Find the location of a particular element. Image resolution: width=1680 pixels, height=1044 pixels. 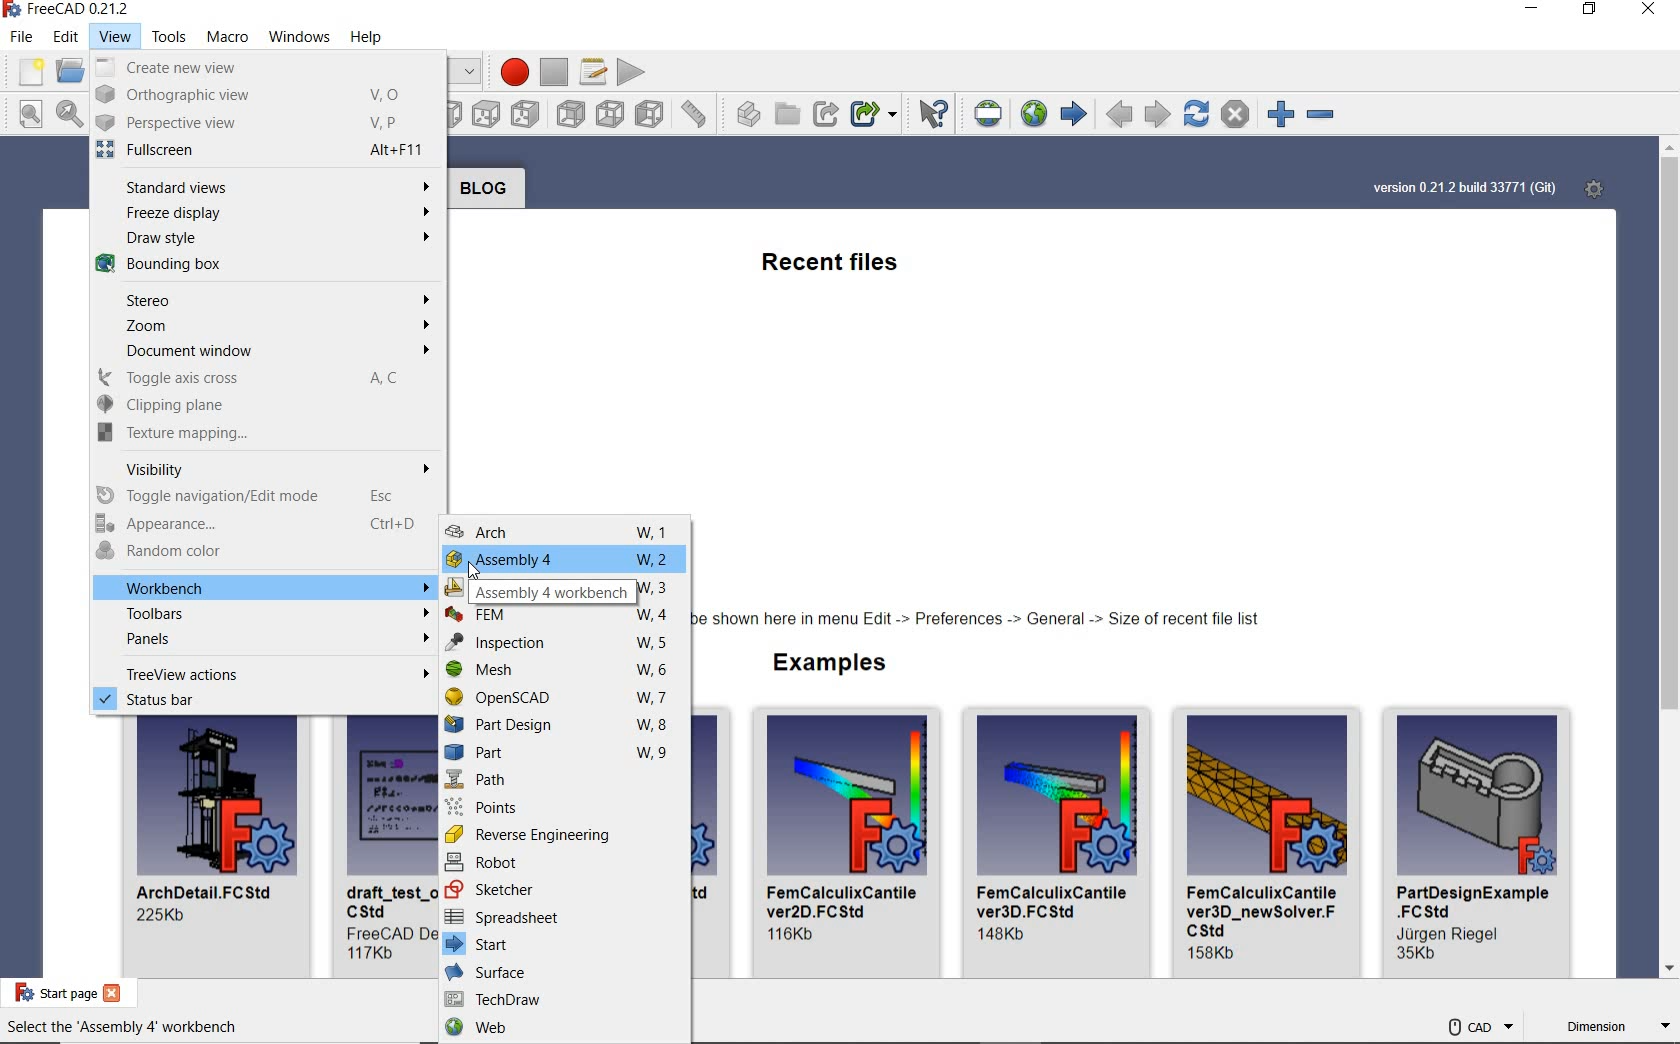

system version info is located at coordinates (1463, 188).